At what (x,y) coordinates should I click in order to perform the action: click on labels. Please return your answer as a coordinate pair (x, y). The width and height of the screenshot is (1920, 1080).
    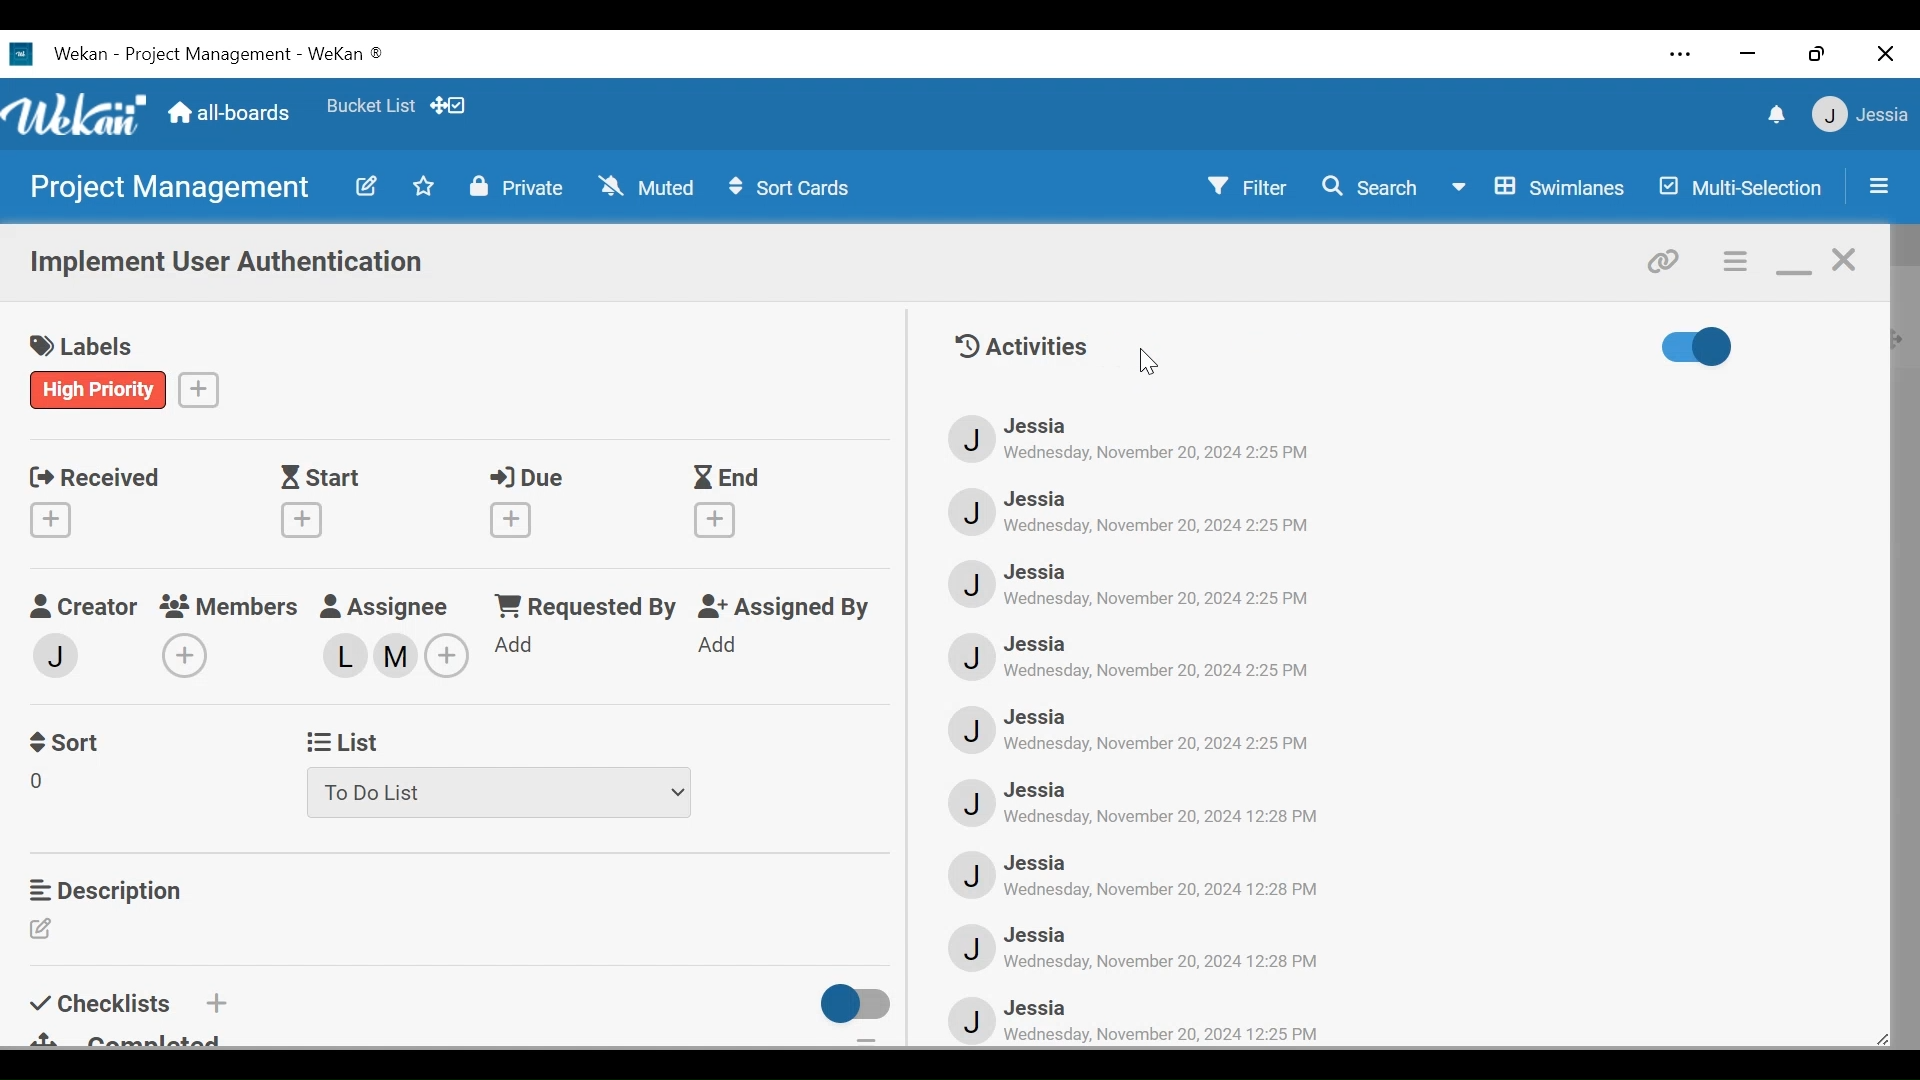
    Looking at the image, I should click on (85, 346).